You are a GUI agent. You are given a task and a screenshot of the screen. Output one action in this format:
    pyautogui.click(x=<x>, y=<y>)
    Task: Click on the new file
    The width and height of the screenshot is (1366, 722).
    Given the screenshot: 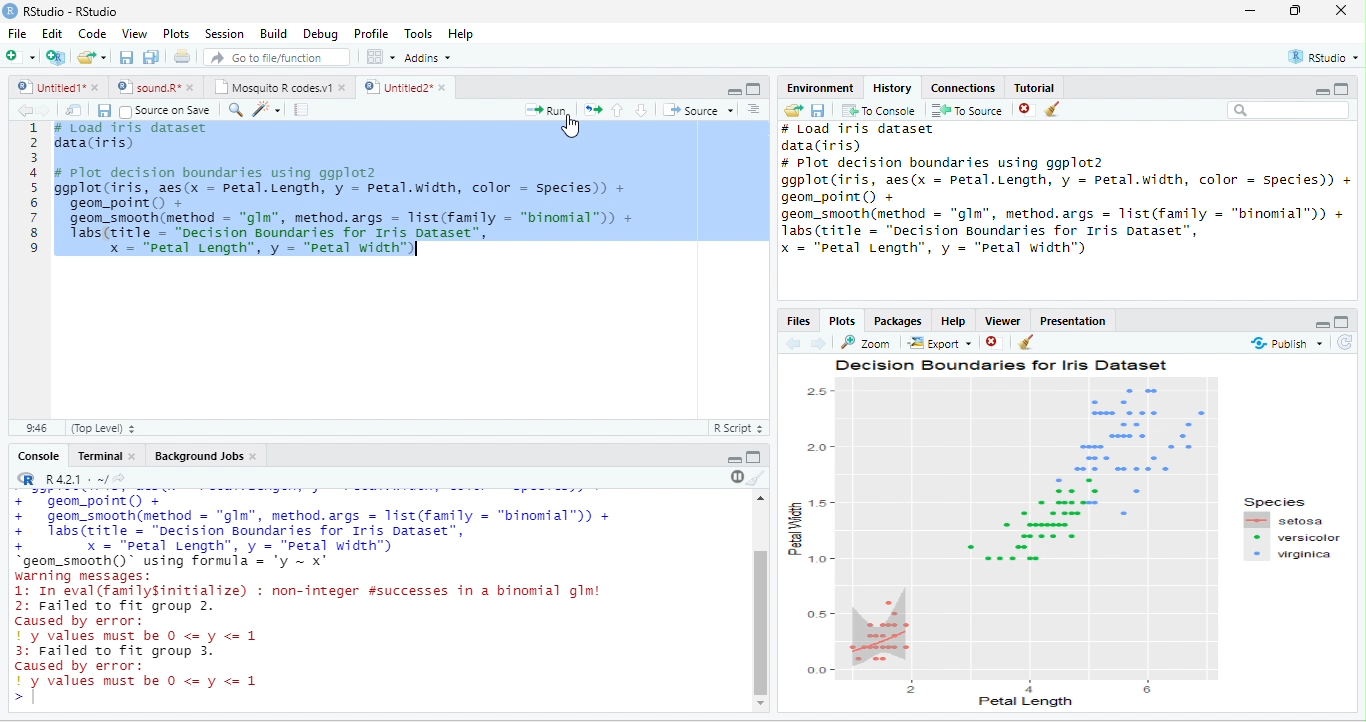 What is the action you would take?
    pyautogui.click(x=20, y=56)
    